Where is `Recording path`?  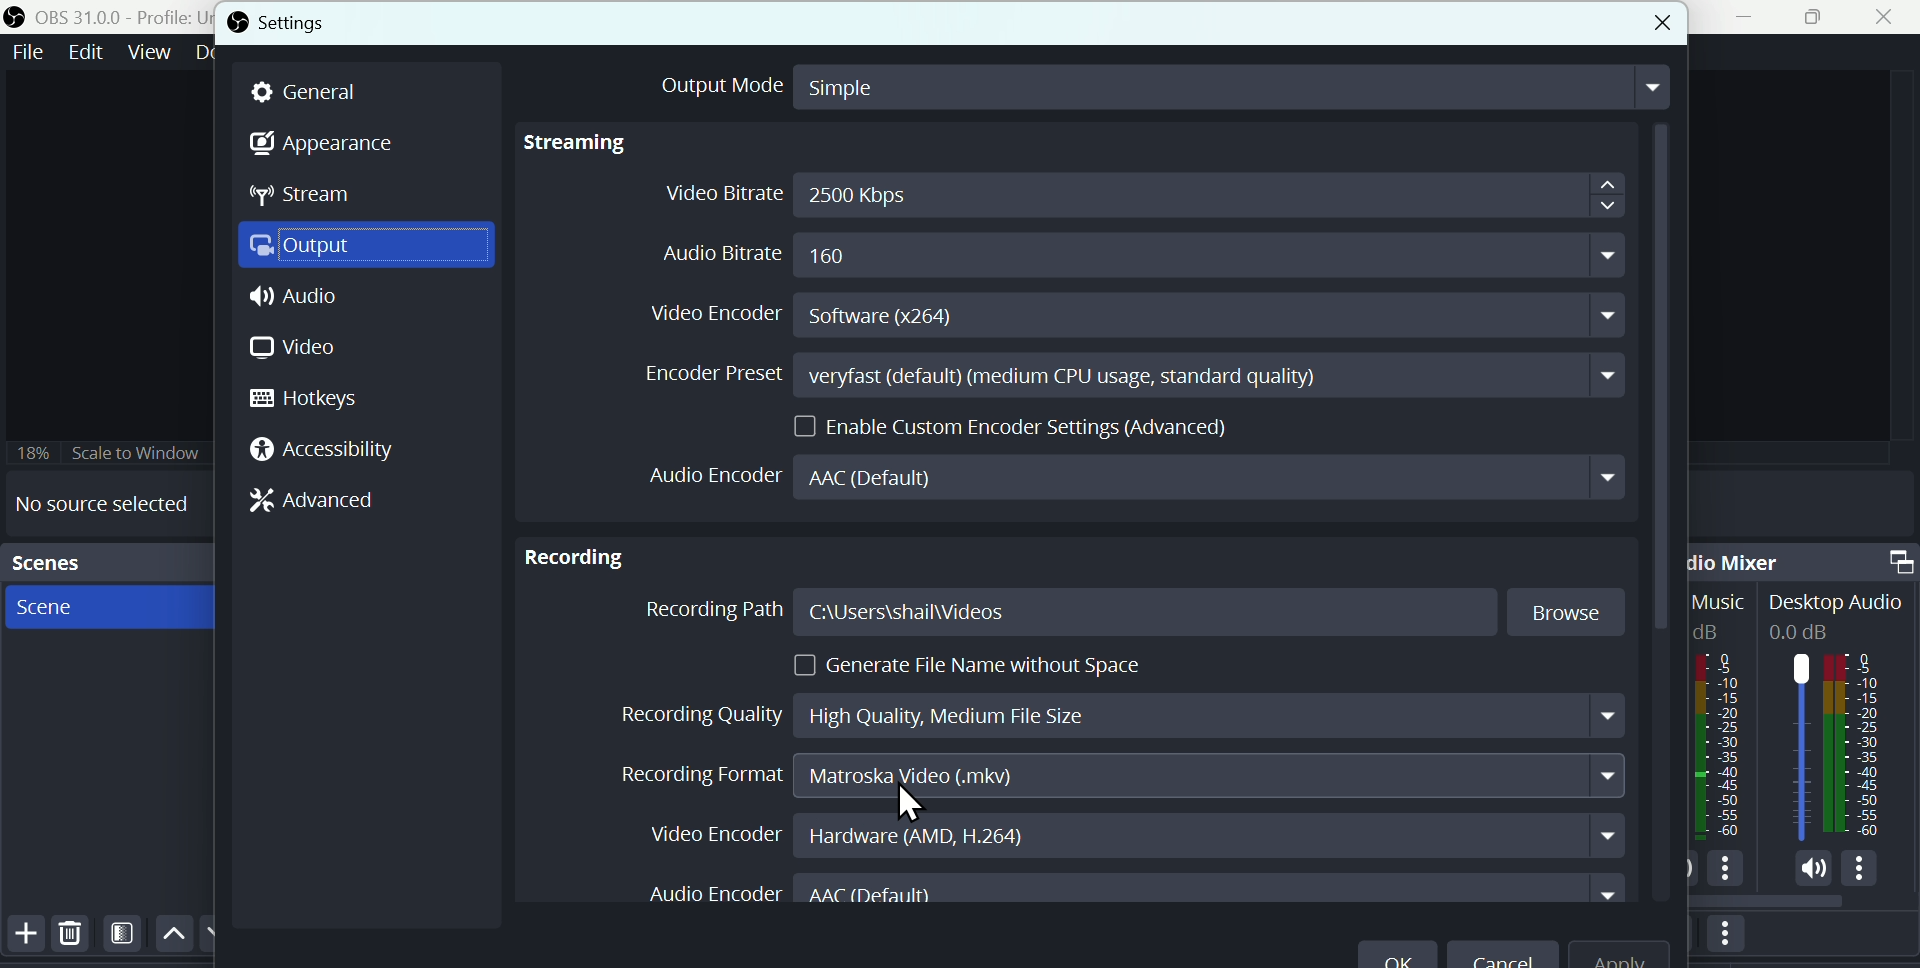
Recording path is located at coordinates (1066, 614).